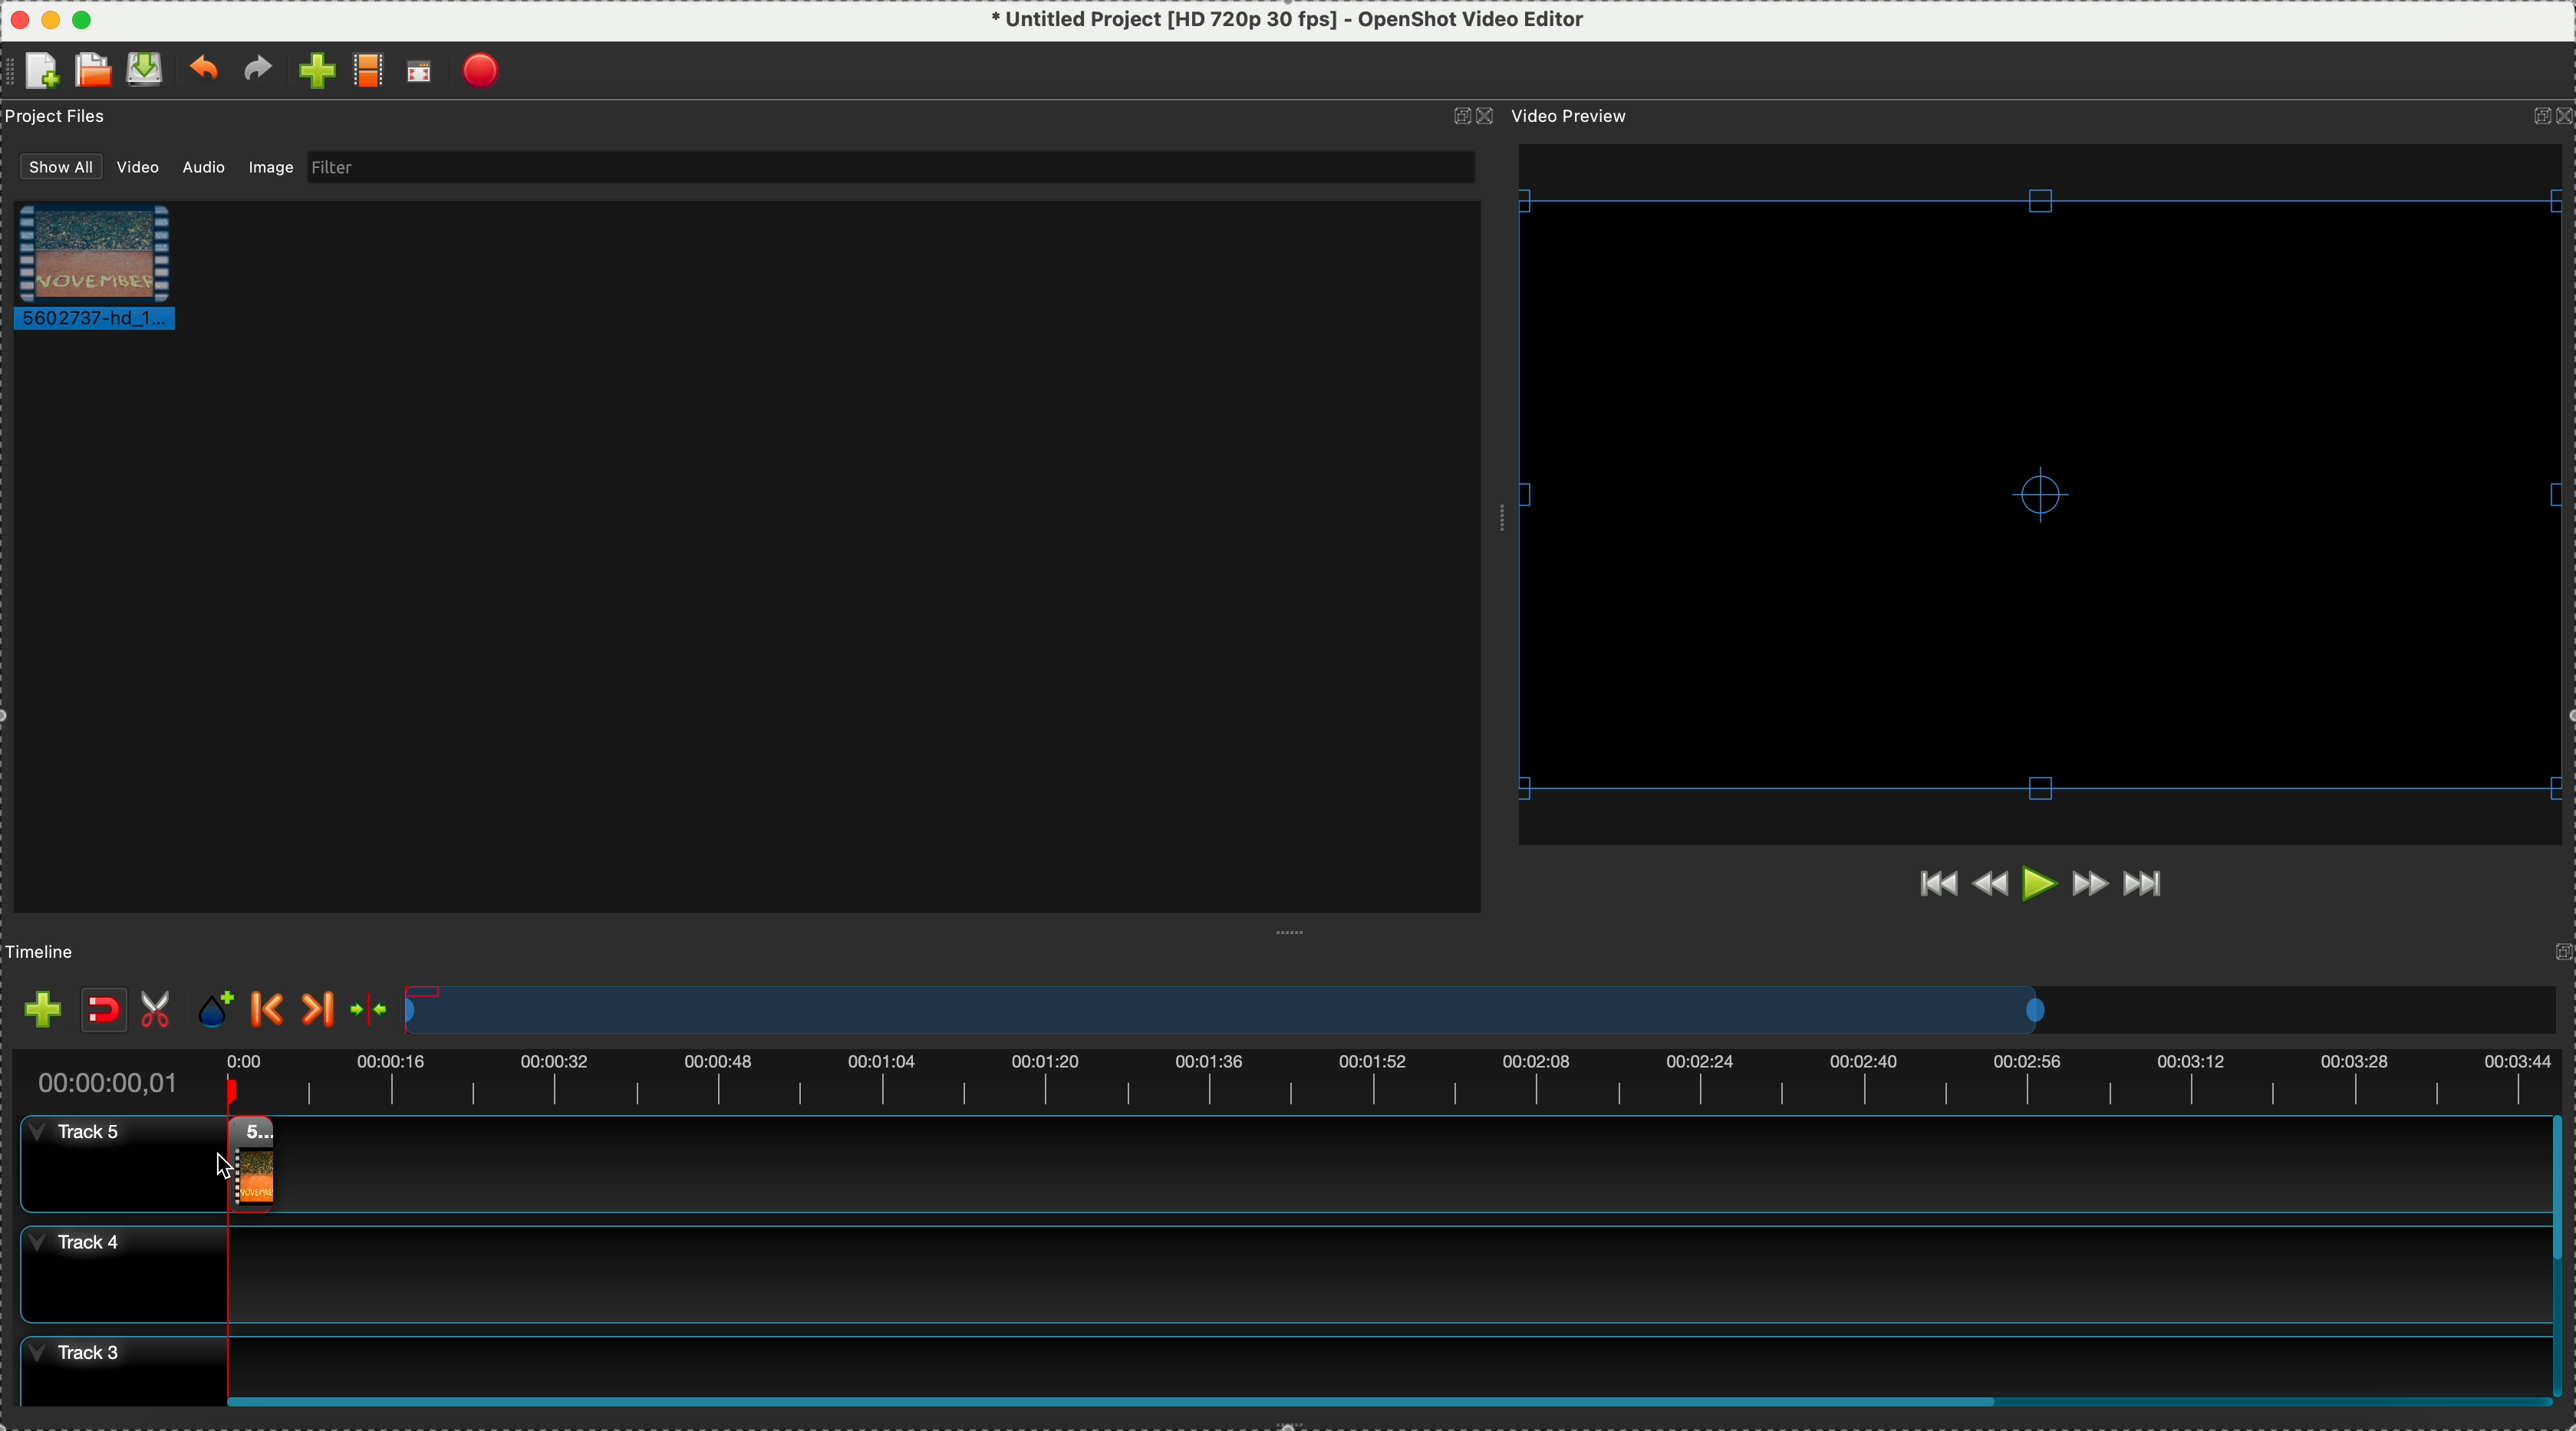 The width and height of the screenshot is (2576, 1431). What do you see at coordinates (1990, 888) in the screenshot?
I see `rewind` at bounding box center [1990, 888].